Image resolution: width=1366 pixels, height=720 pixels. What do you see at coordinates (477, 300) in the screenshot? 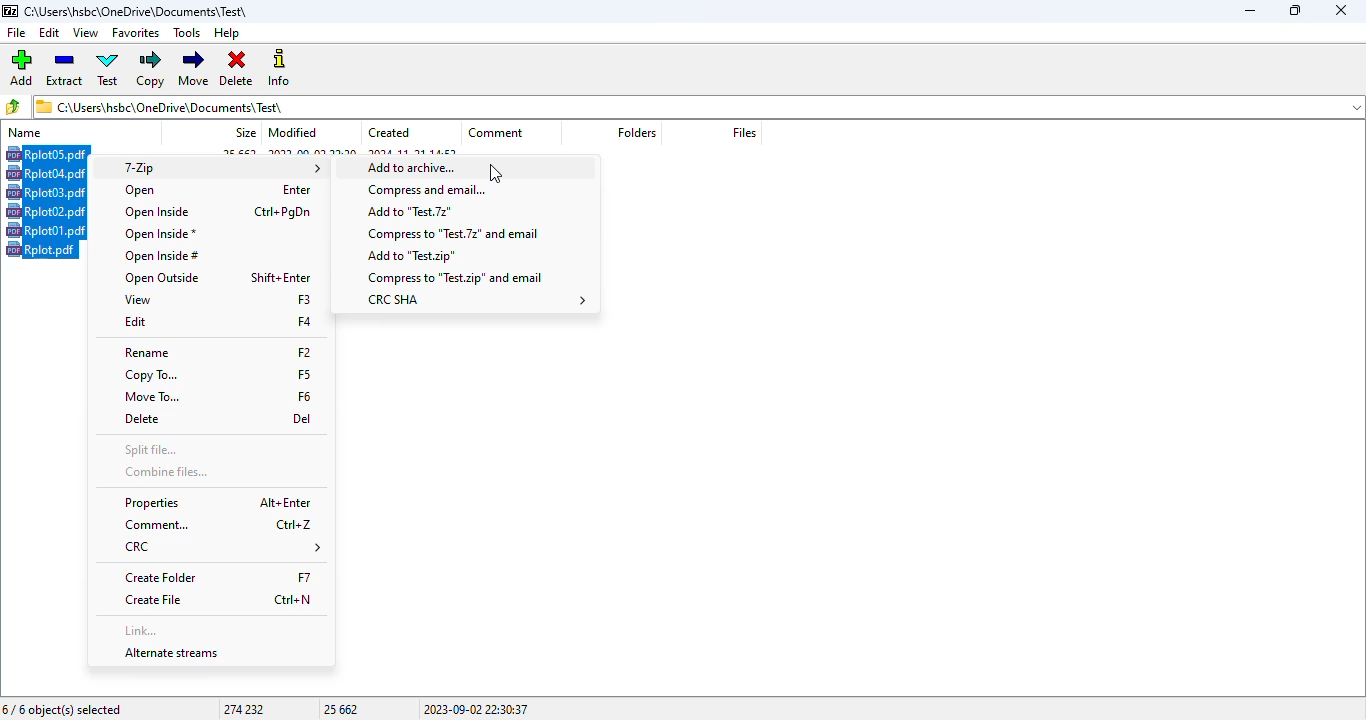
I see `CRC SHA` at bounding box center [477, 300].